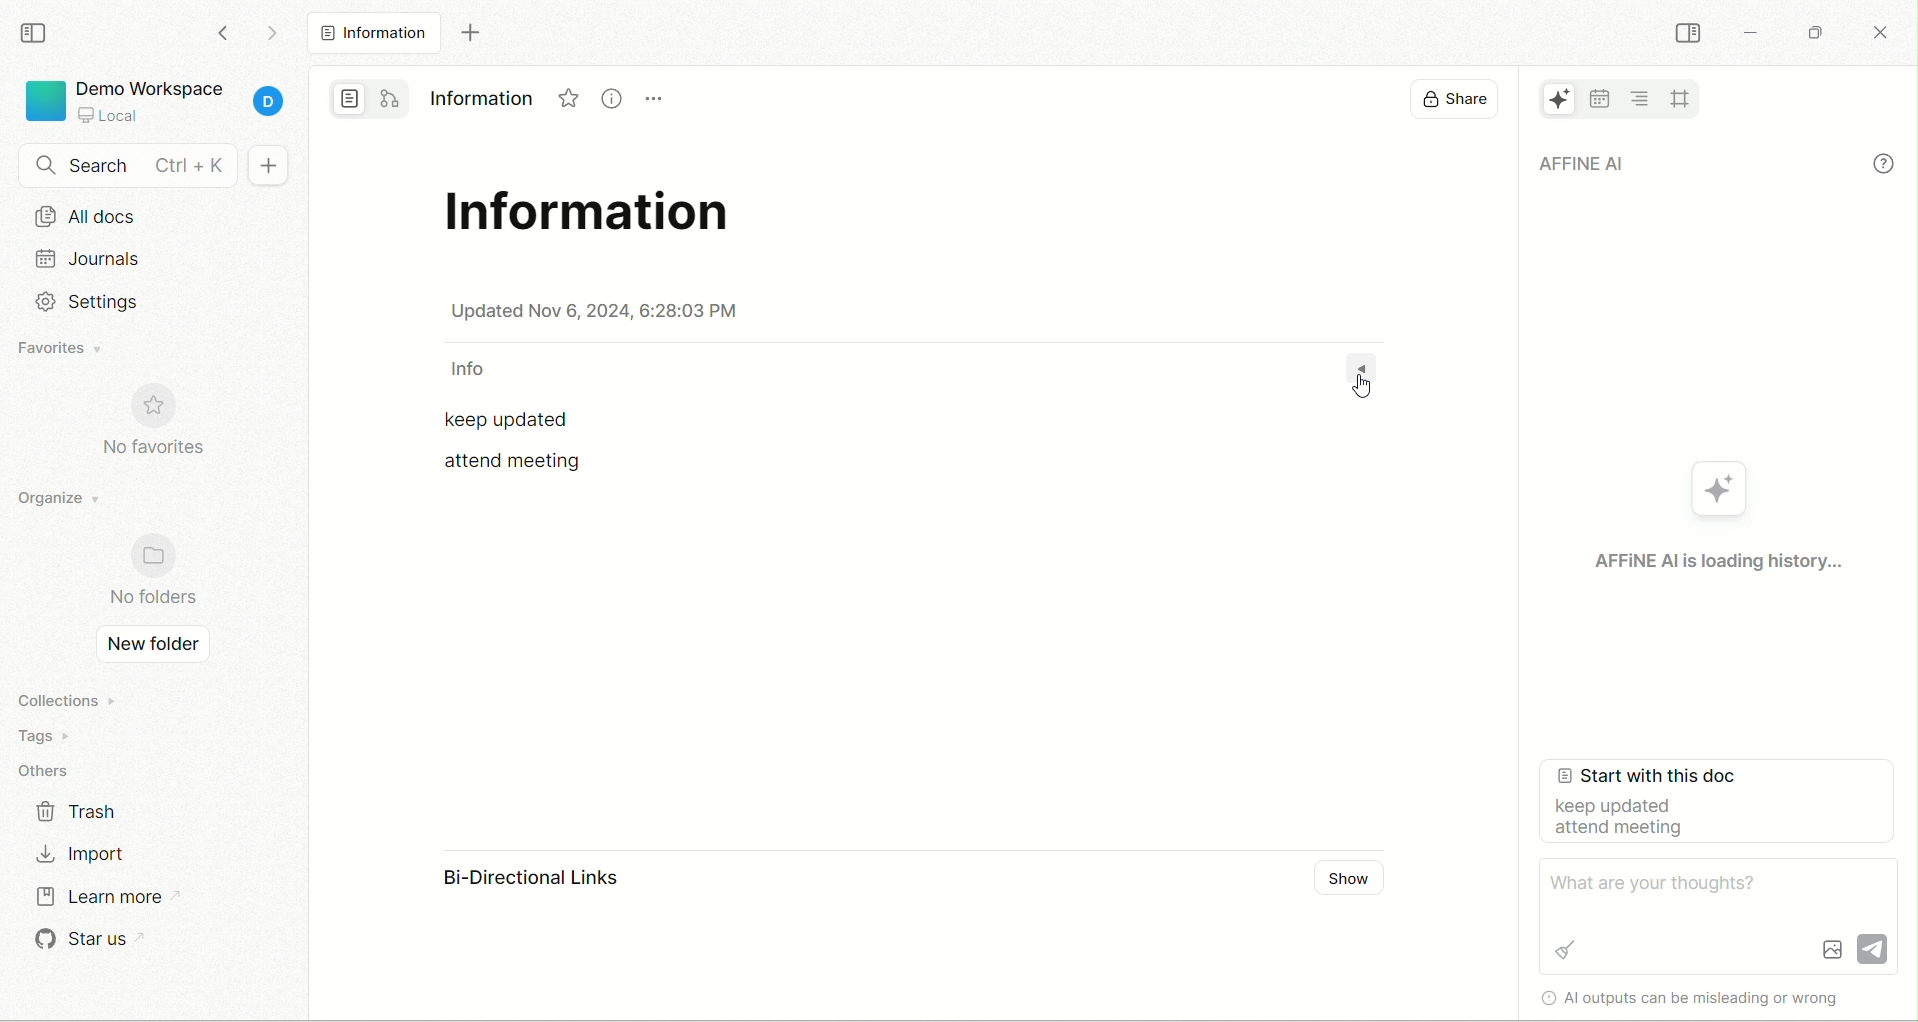 The width and height of the screenshot is (1918, 1022). Describe the element at coordinates (477, 99) in the screenshot. I see `Information` at that location.